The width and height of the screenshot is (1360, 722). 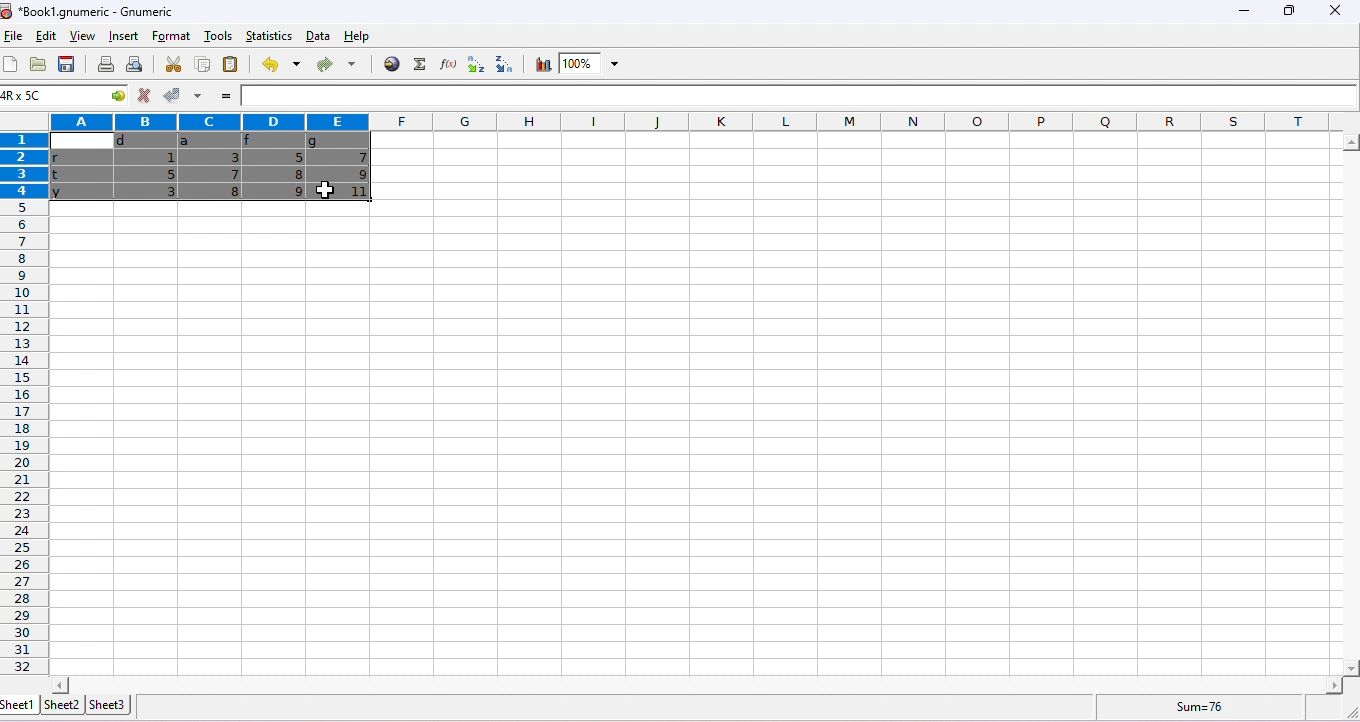 I want to click on zoom, so click(x=592, y=64).